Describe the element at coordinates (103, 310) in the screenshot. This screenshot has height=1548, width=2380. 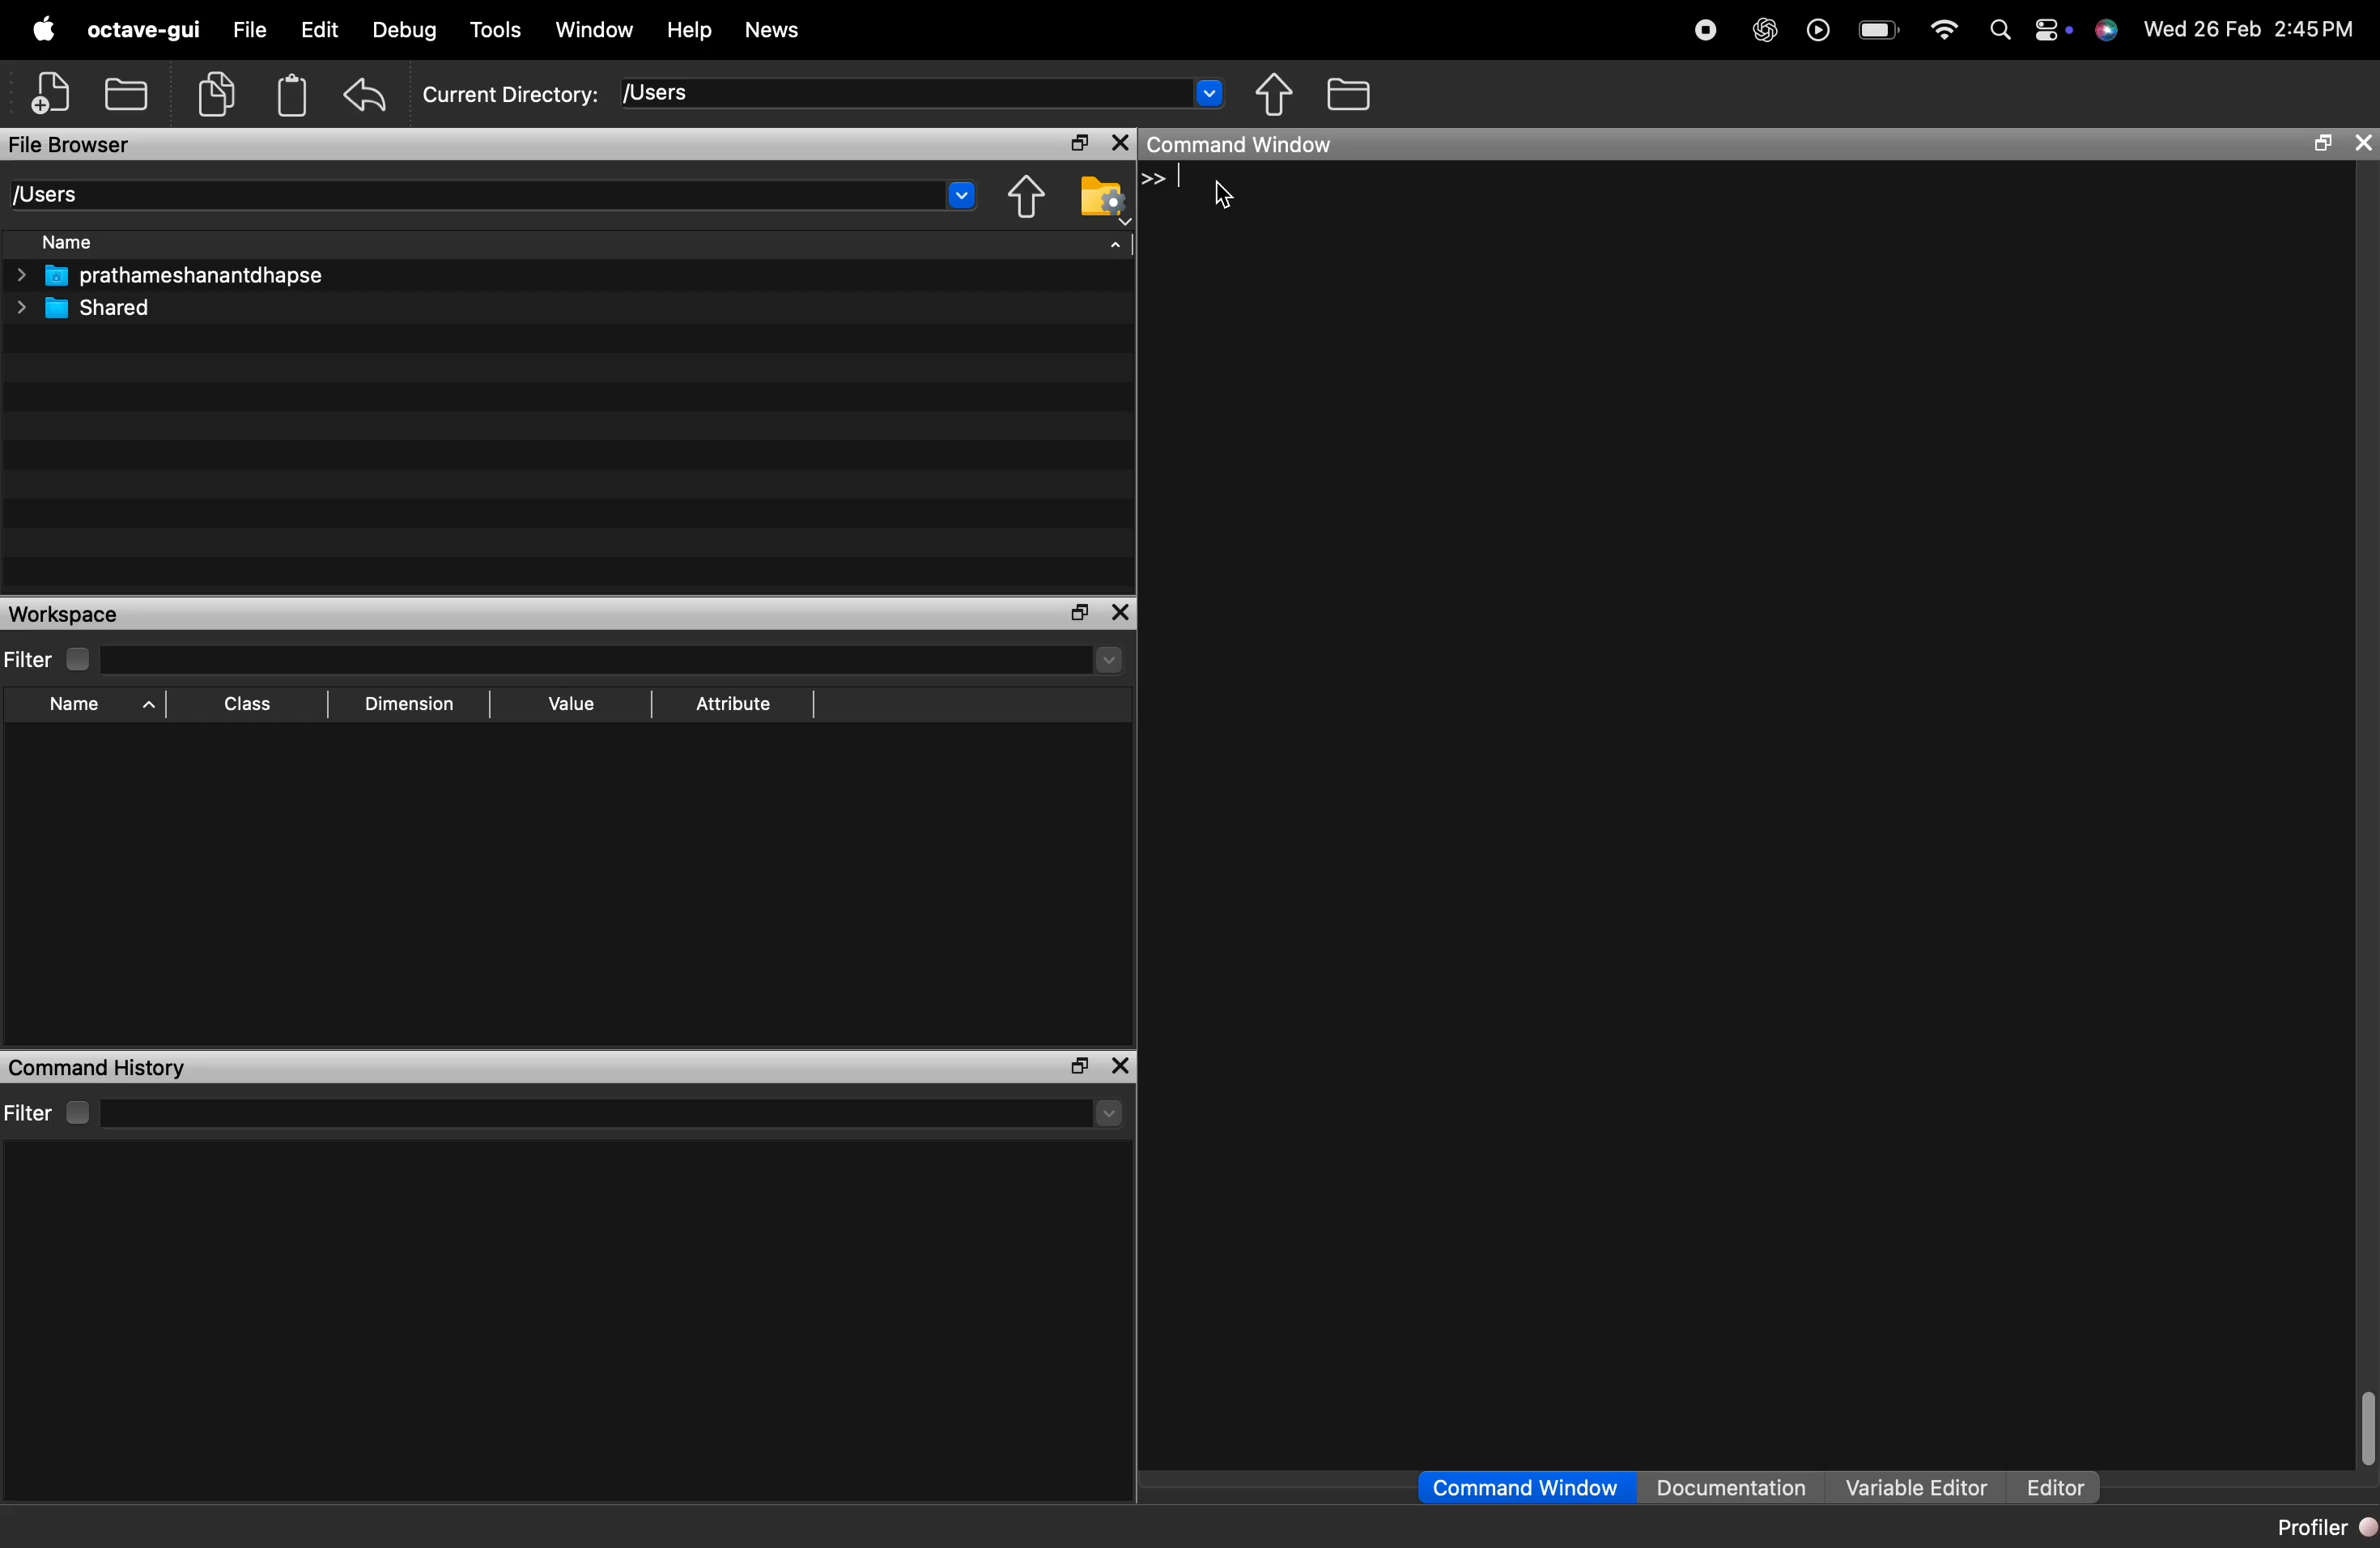
I see `Shared` at that location.